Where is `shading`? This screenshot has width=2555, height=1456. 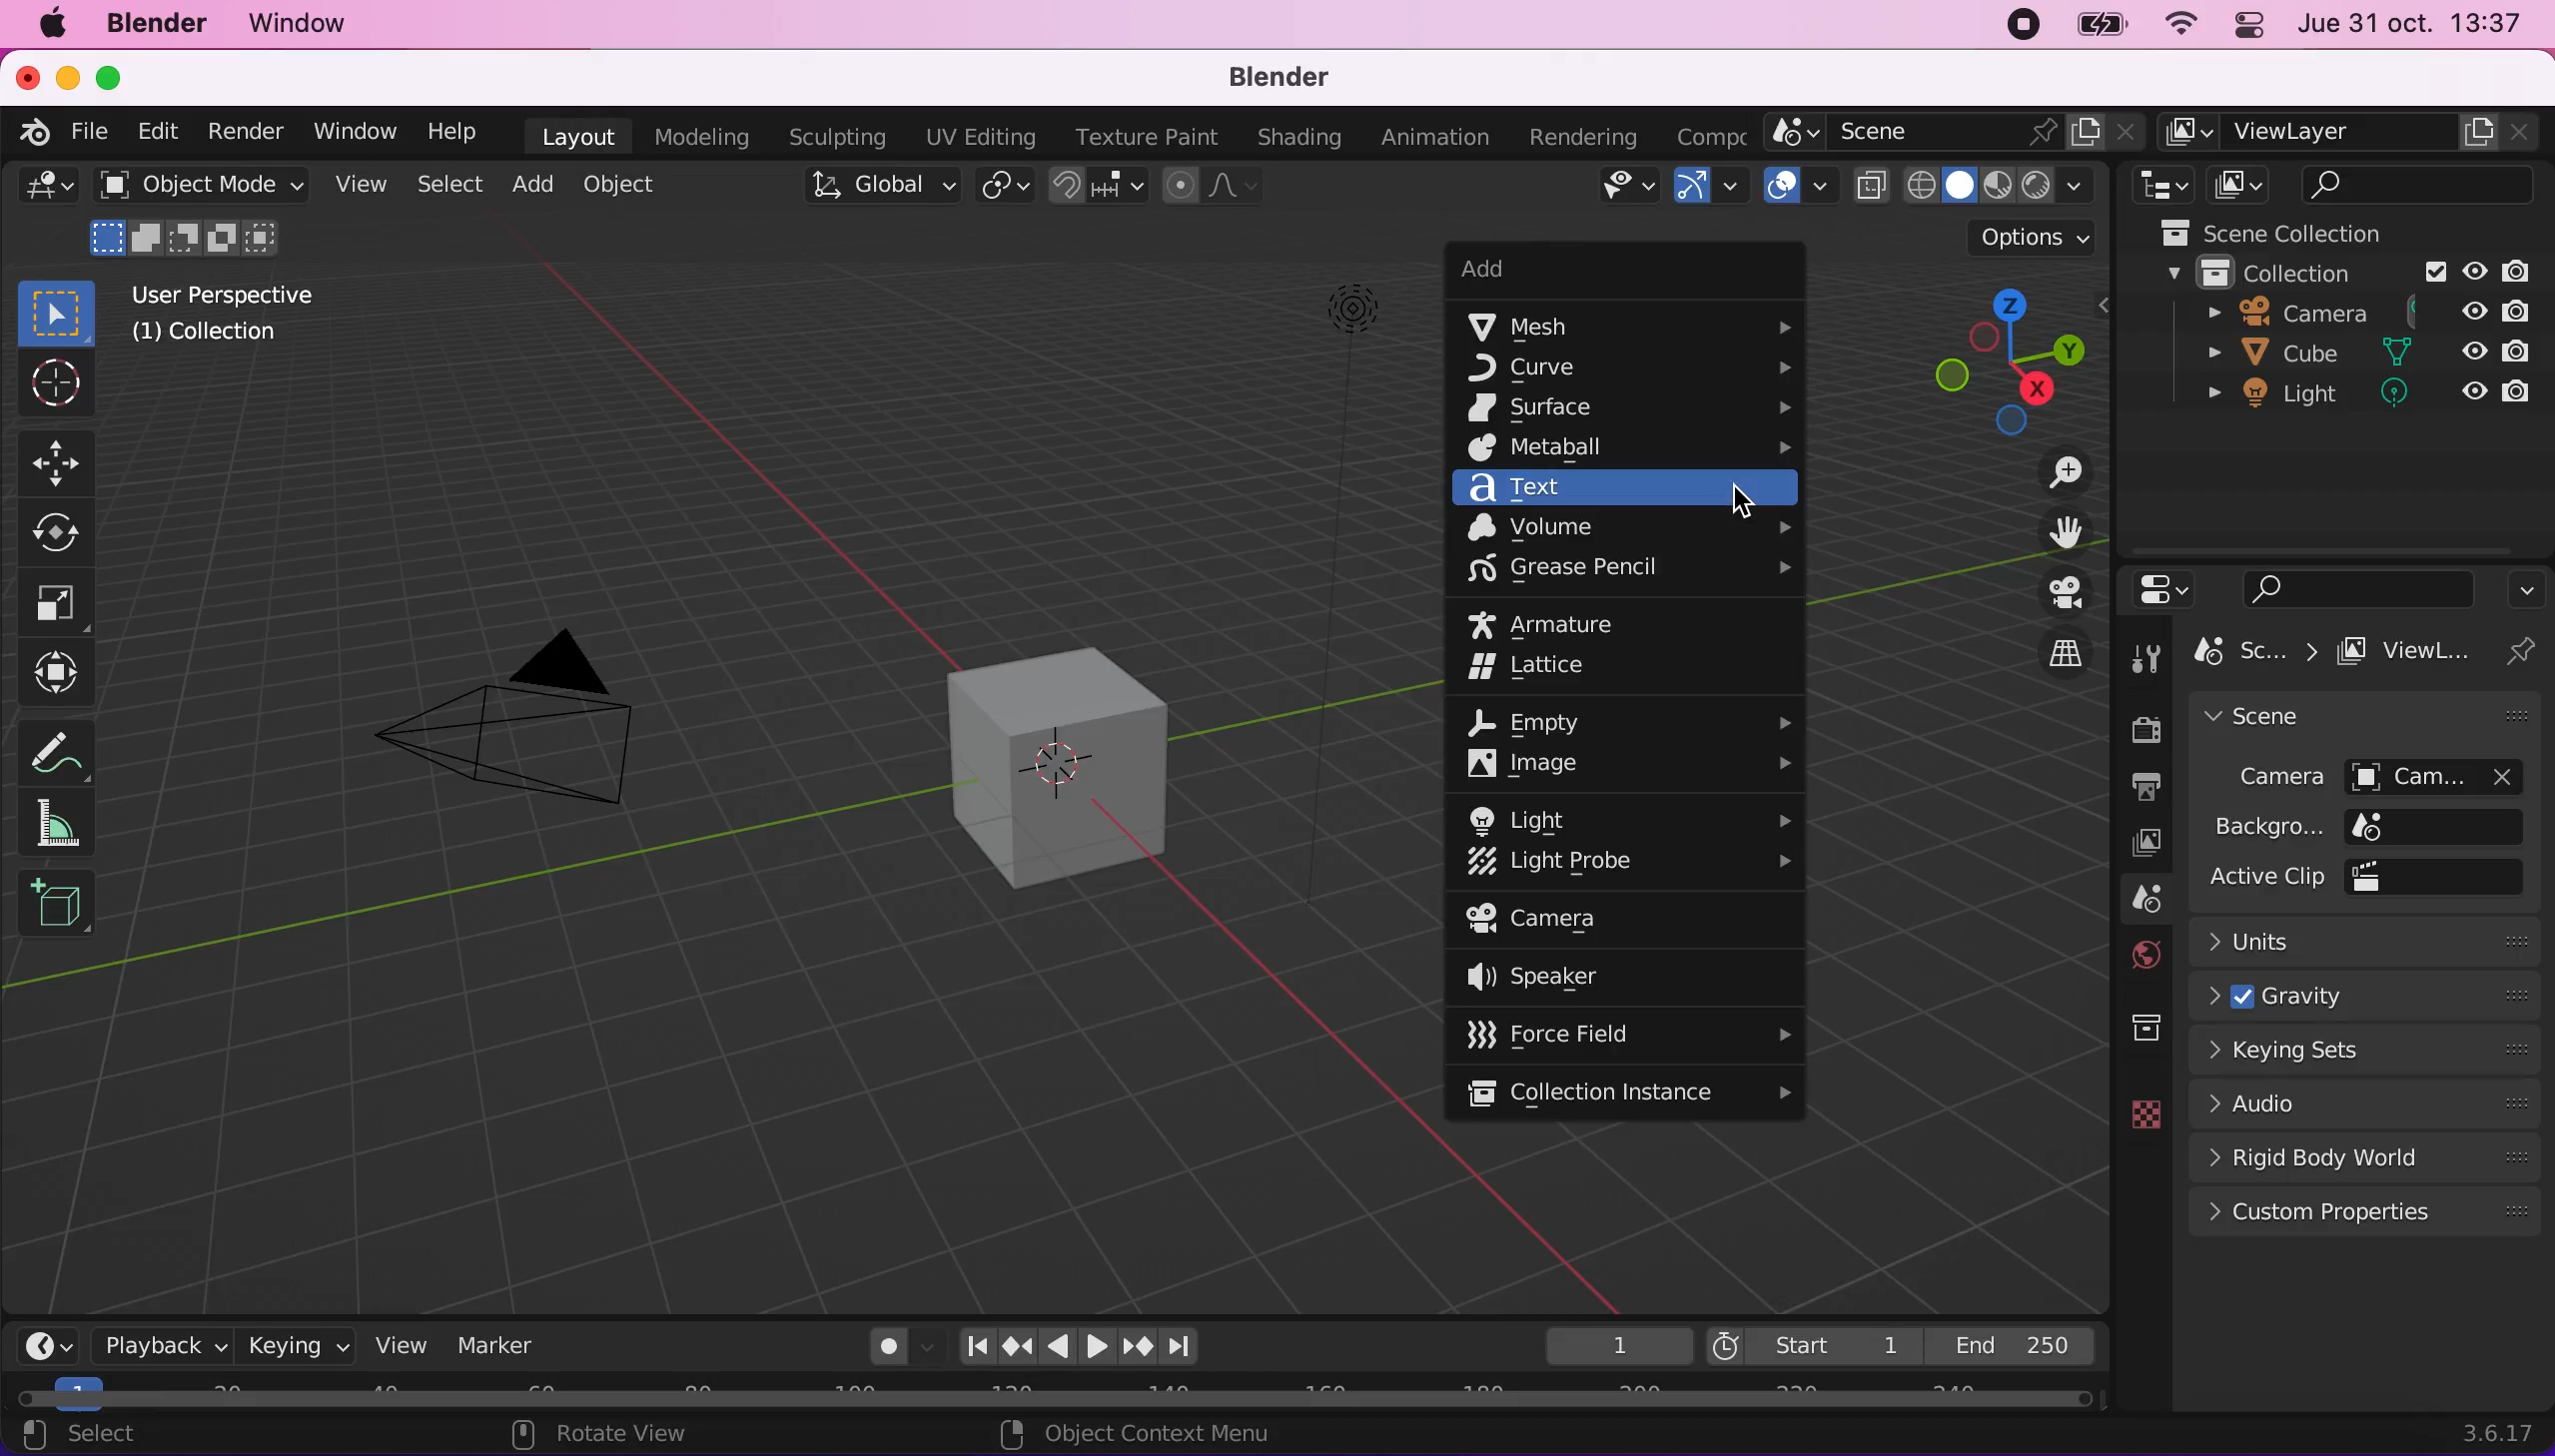 shading is located at coordinates (1293, 135).